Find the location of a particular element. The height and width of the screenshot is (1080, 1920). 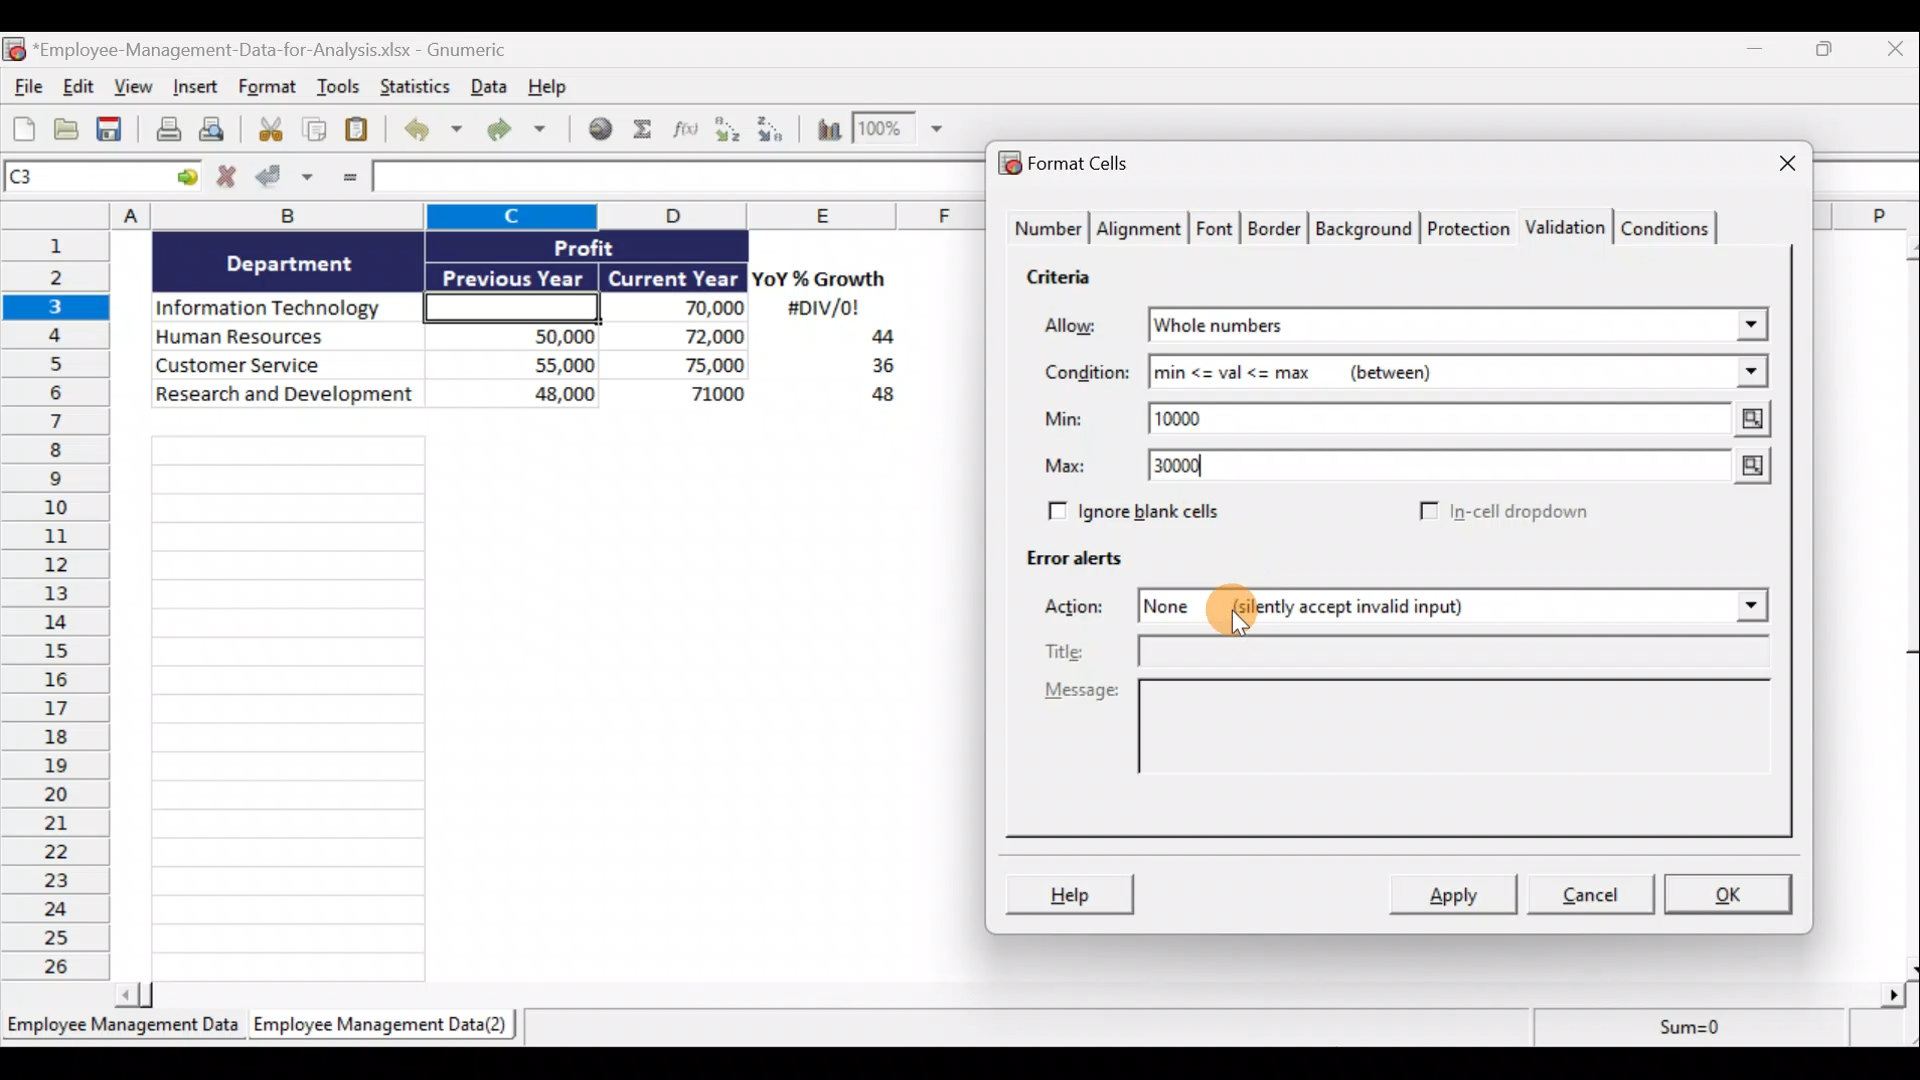

Actions drop down is located at coordinates (1746, 609).